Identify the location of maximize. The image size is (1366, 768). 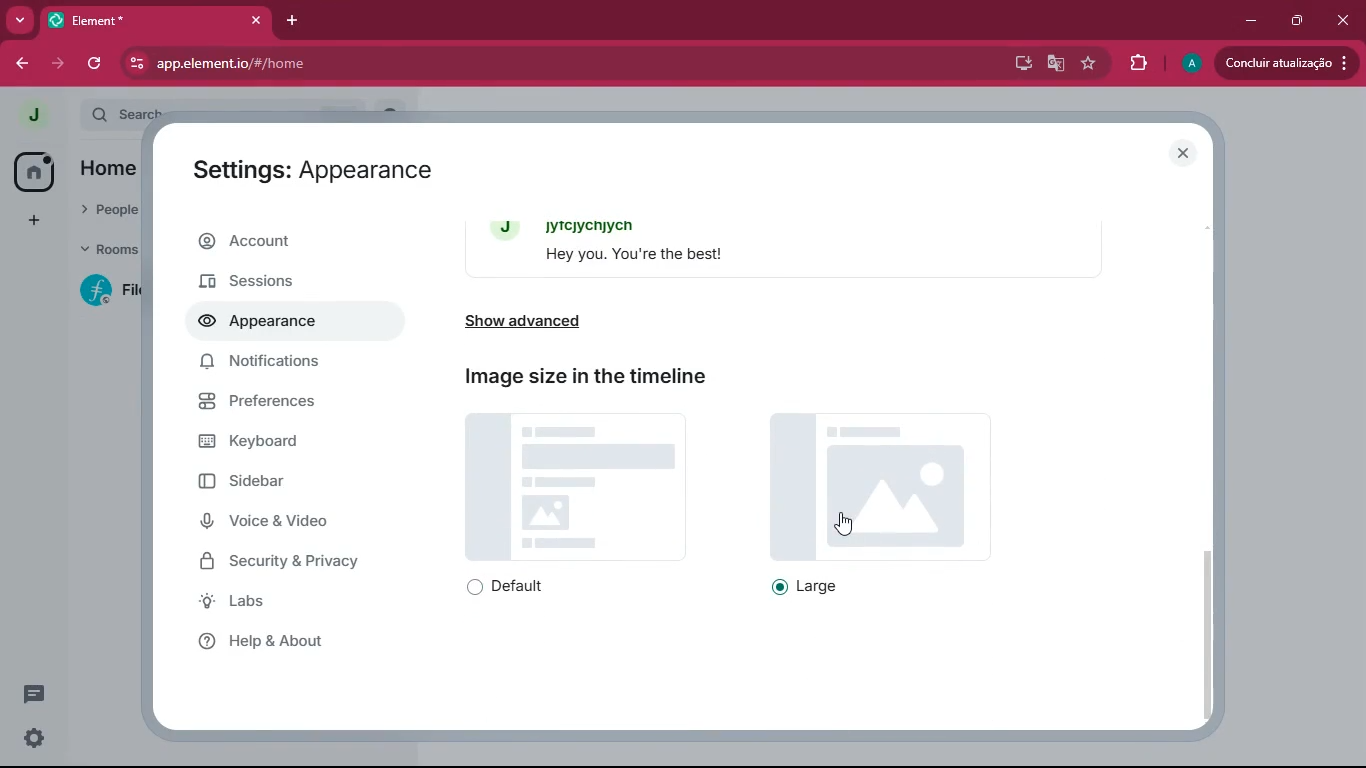
(1298, 20).